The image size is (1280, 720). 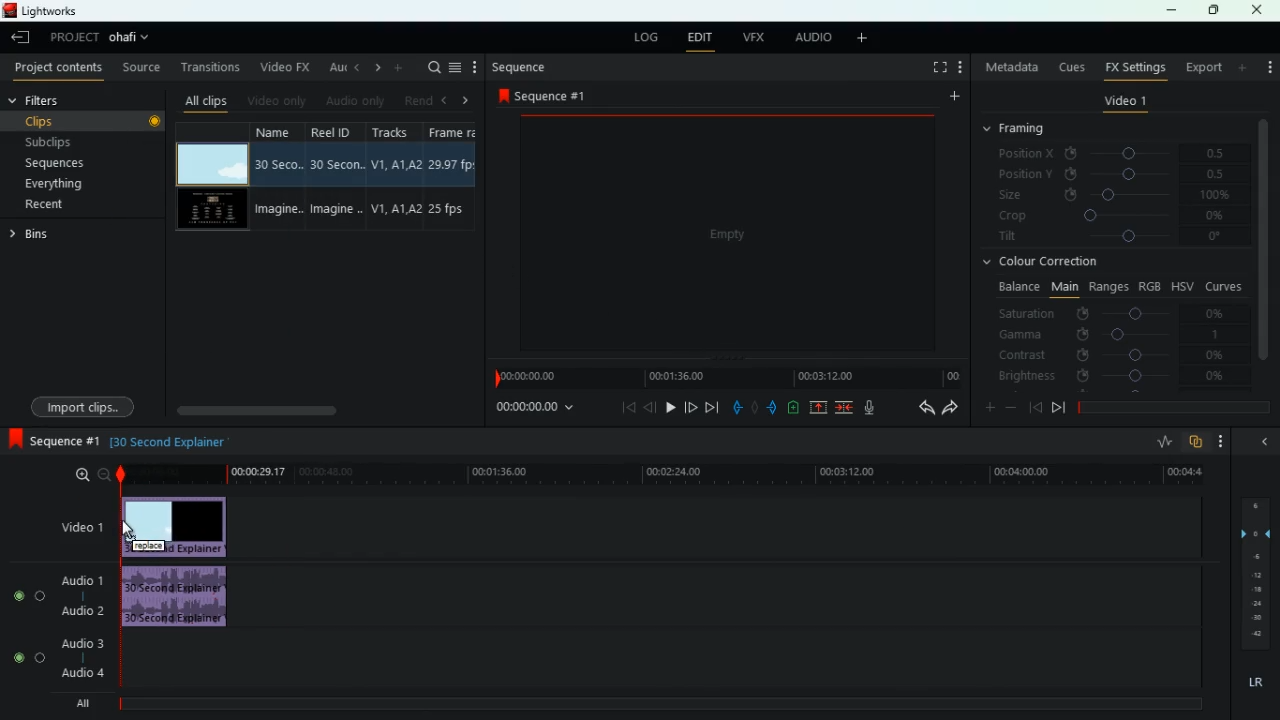 What do you see at coordinates (450, 177) in the screenshot?
I see `frame` at bounding box center [450, 177].